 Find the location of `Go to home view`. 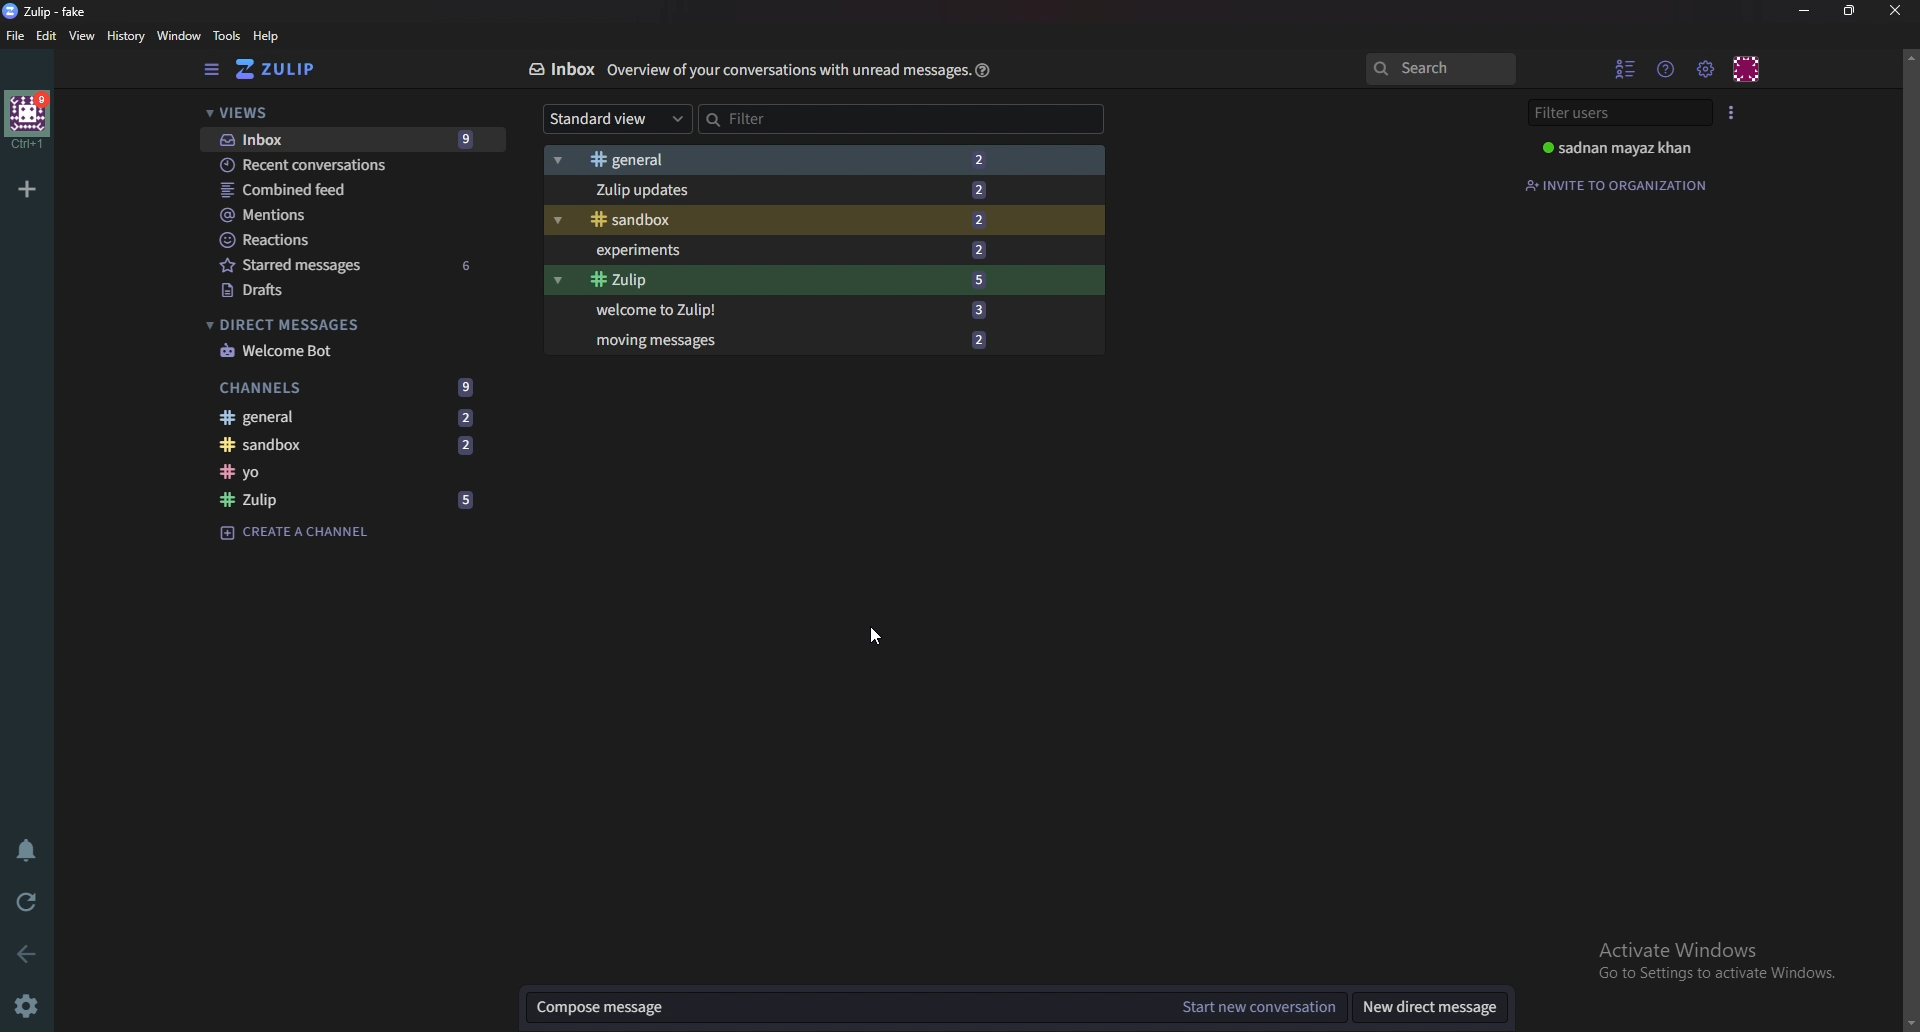

Go to home view is located at coordinates (282, 68).